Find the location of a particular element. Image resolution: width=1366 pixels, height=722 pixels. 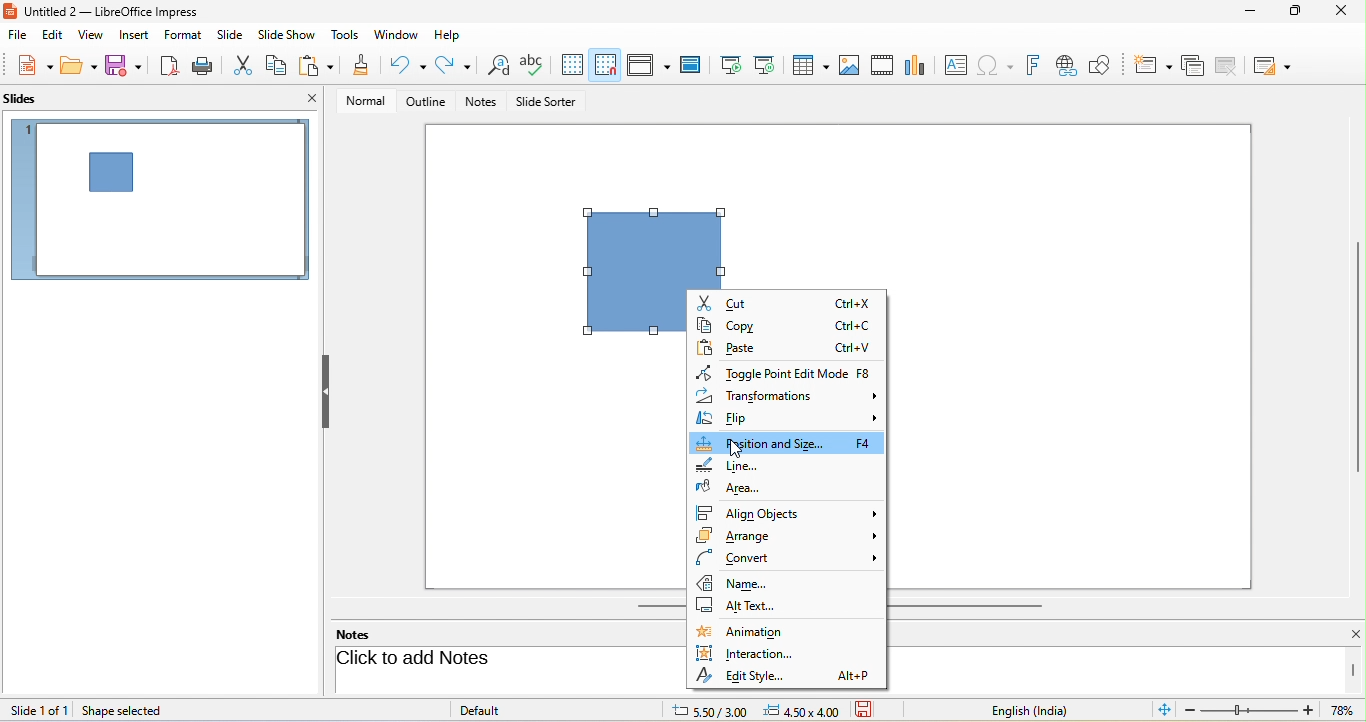

shaped selected is located at coordinates (130, 710).